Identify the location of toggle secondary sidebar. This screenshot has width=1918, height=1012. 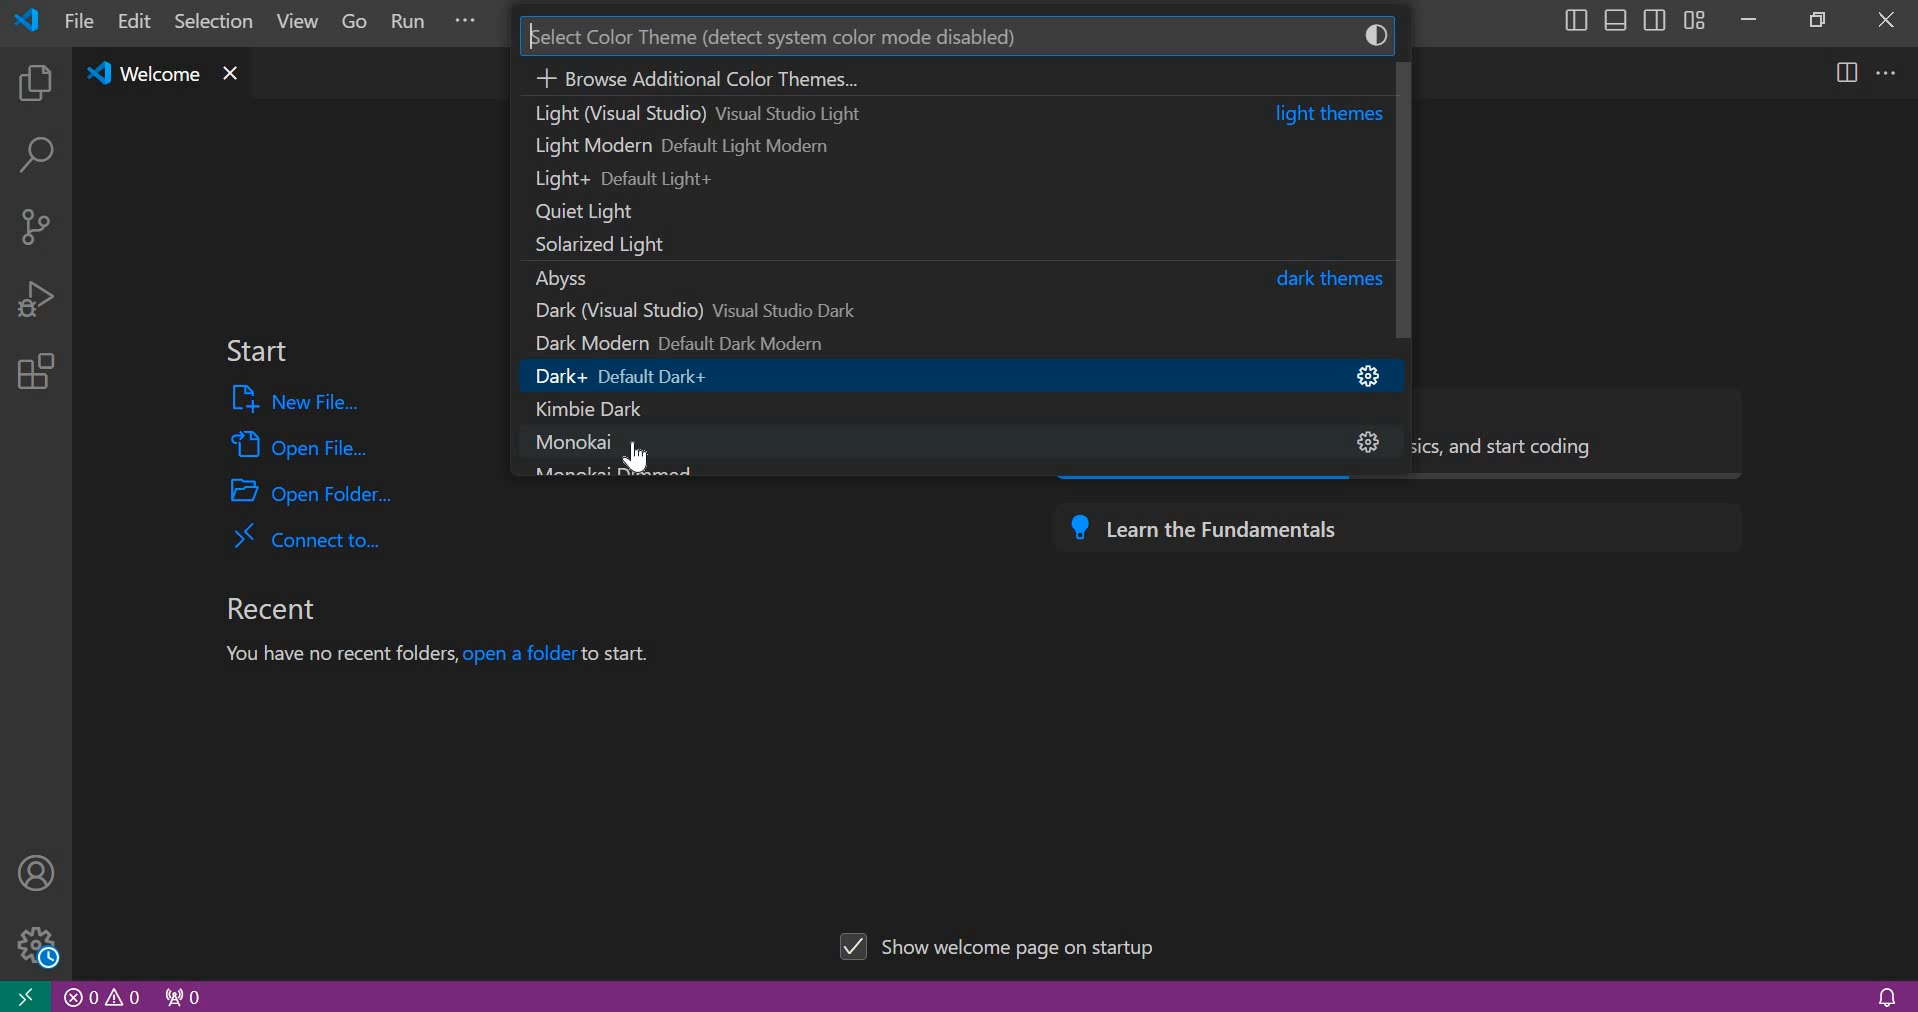
(1655, 18).